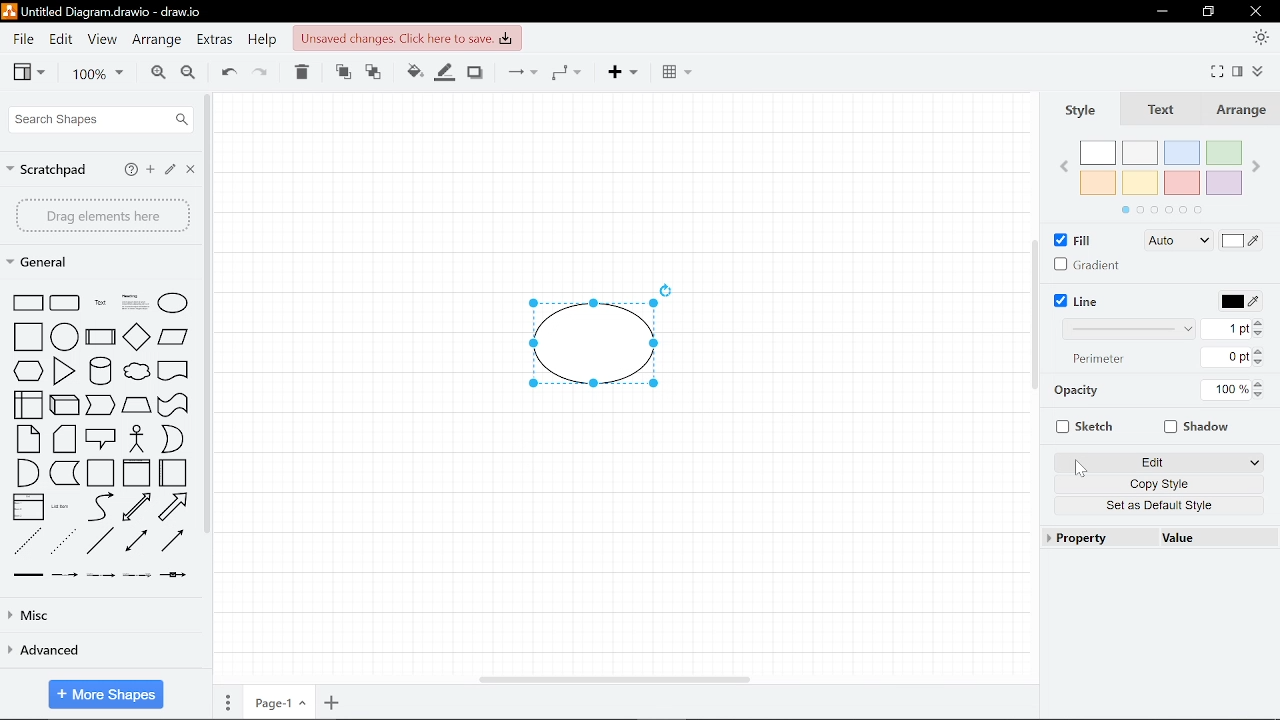  Describe the element at coordinates (1061, 165) in the screenshot. I see `Previous Color palette` at that location.